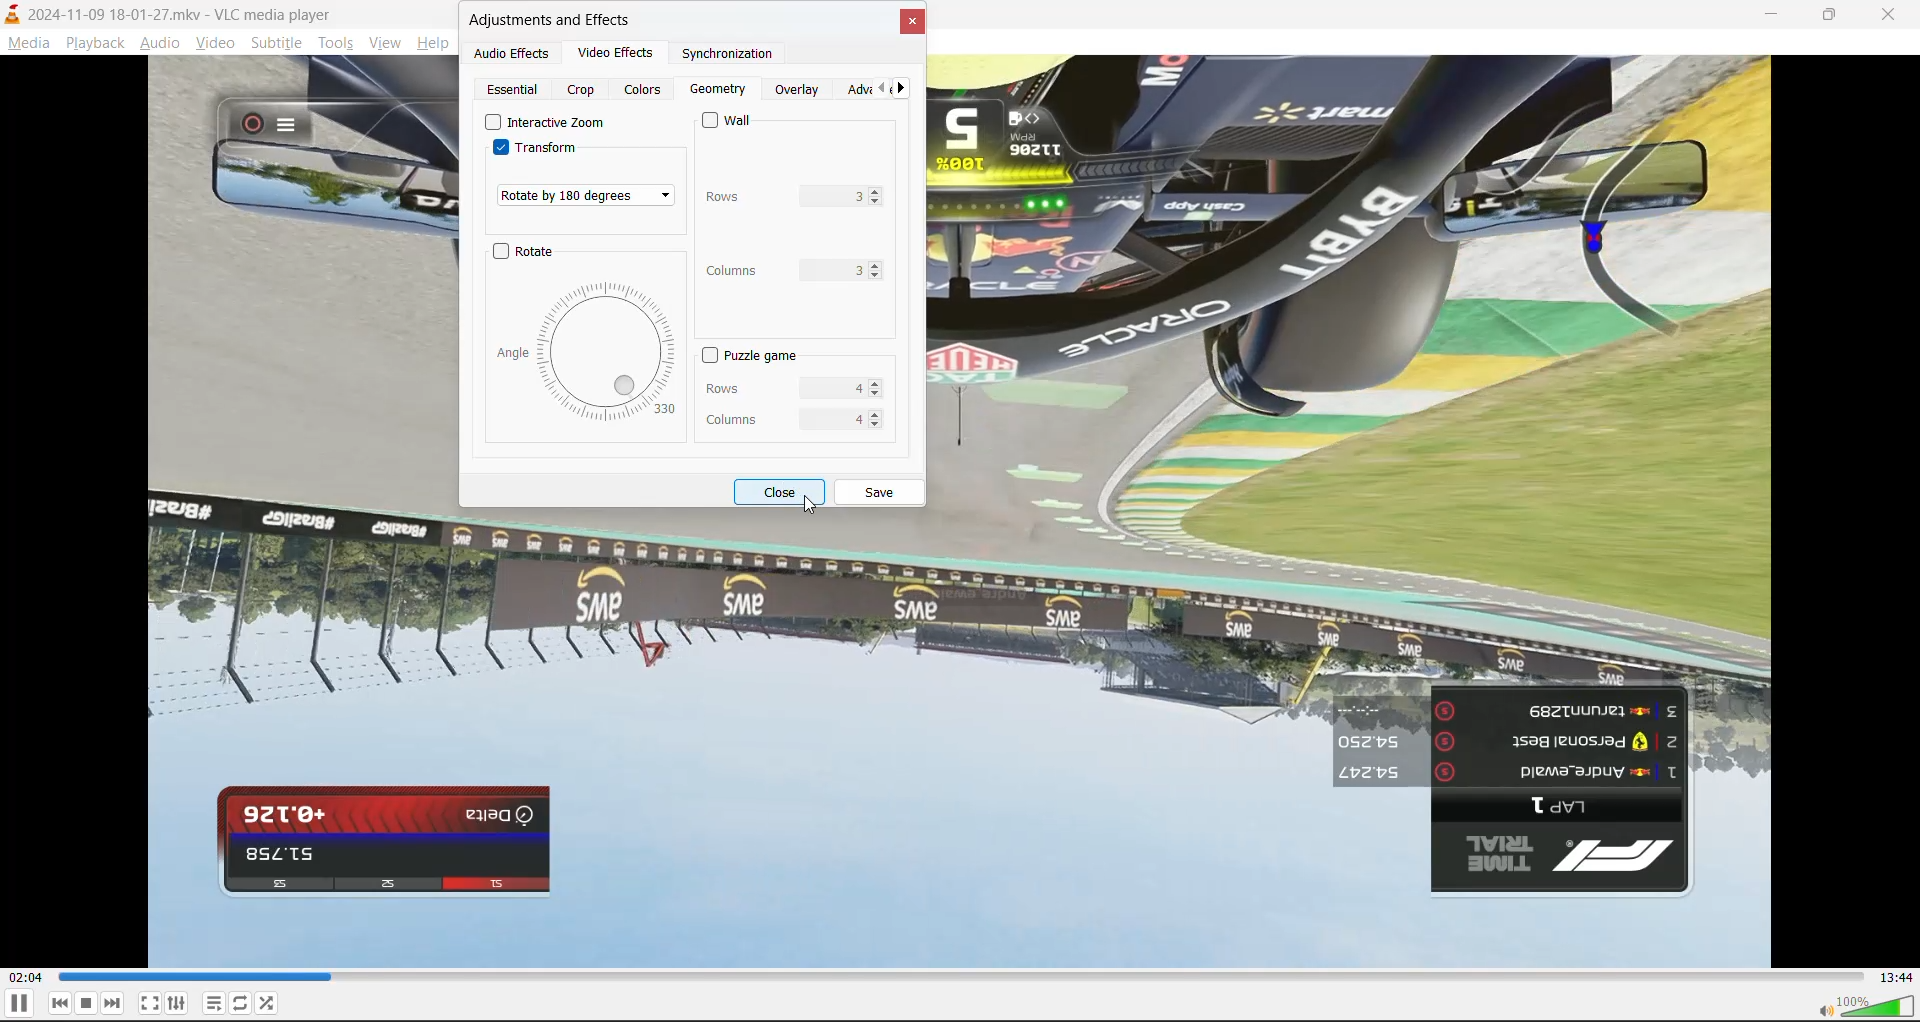 The width and height of the screenshot is (1920, 1022). Describe the element at coordinates (526, 253) in the screenshot. I see `rotate` at that location.